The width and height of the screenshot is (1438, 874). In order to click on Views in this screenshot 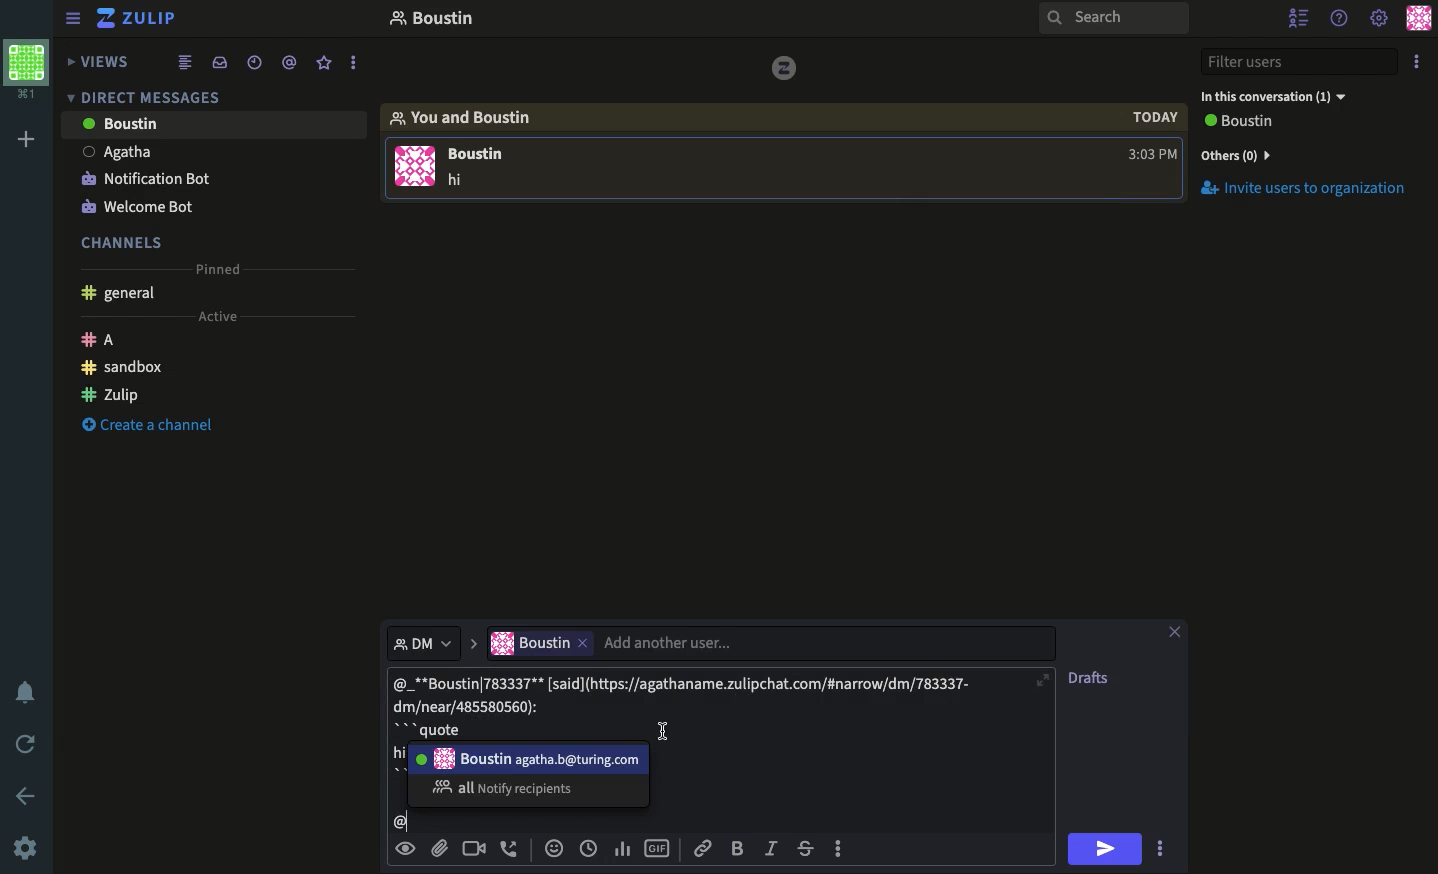, I will do `click(103, 59)`.